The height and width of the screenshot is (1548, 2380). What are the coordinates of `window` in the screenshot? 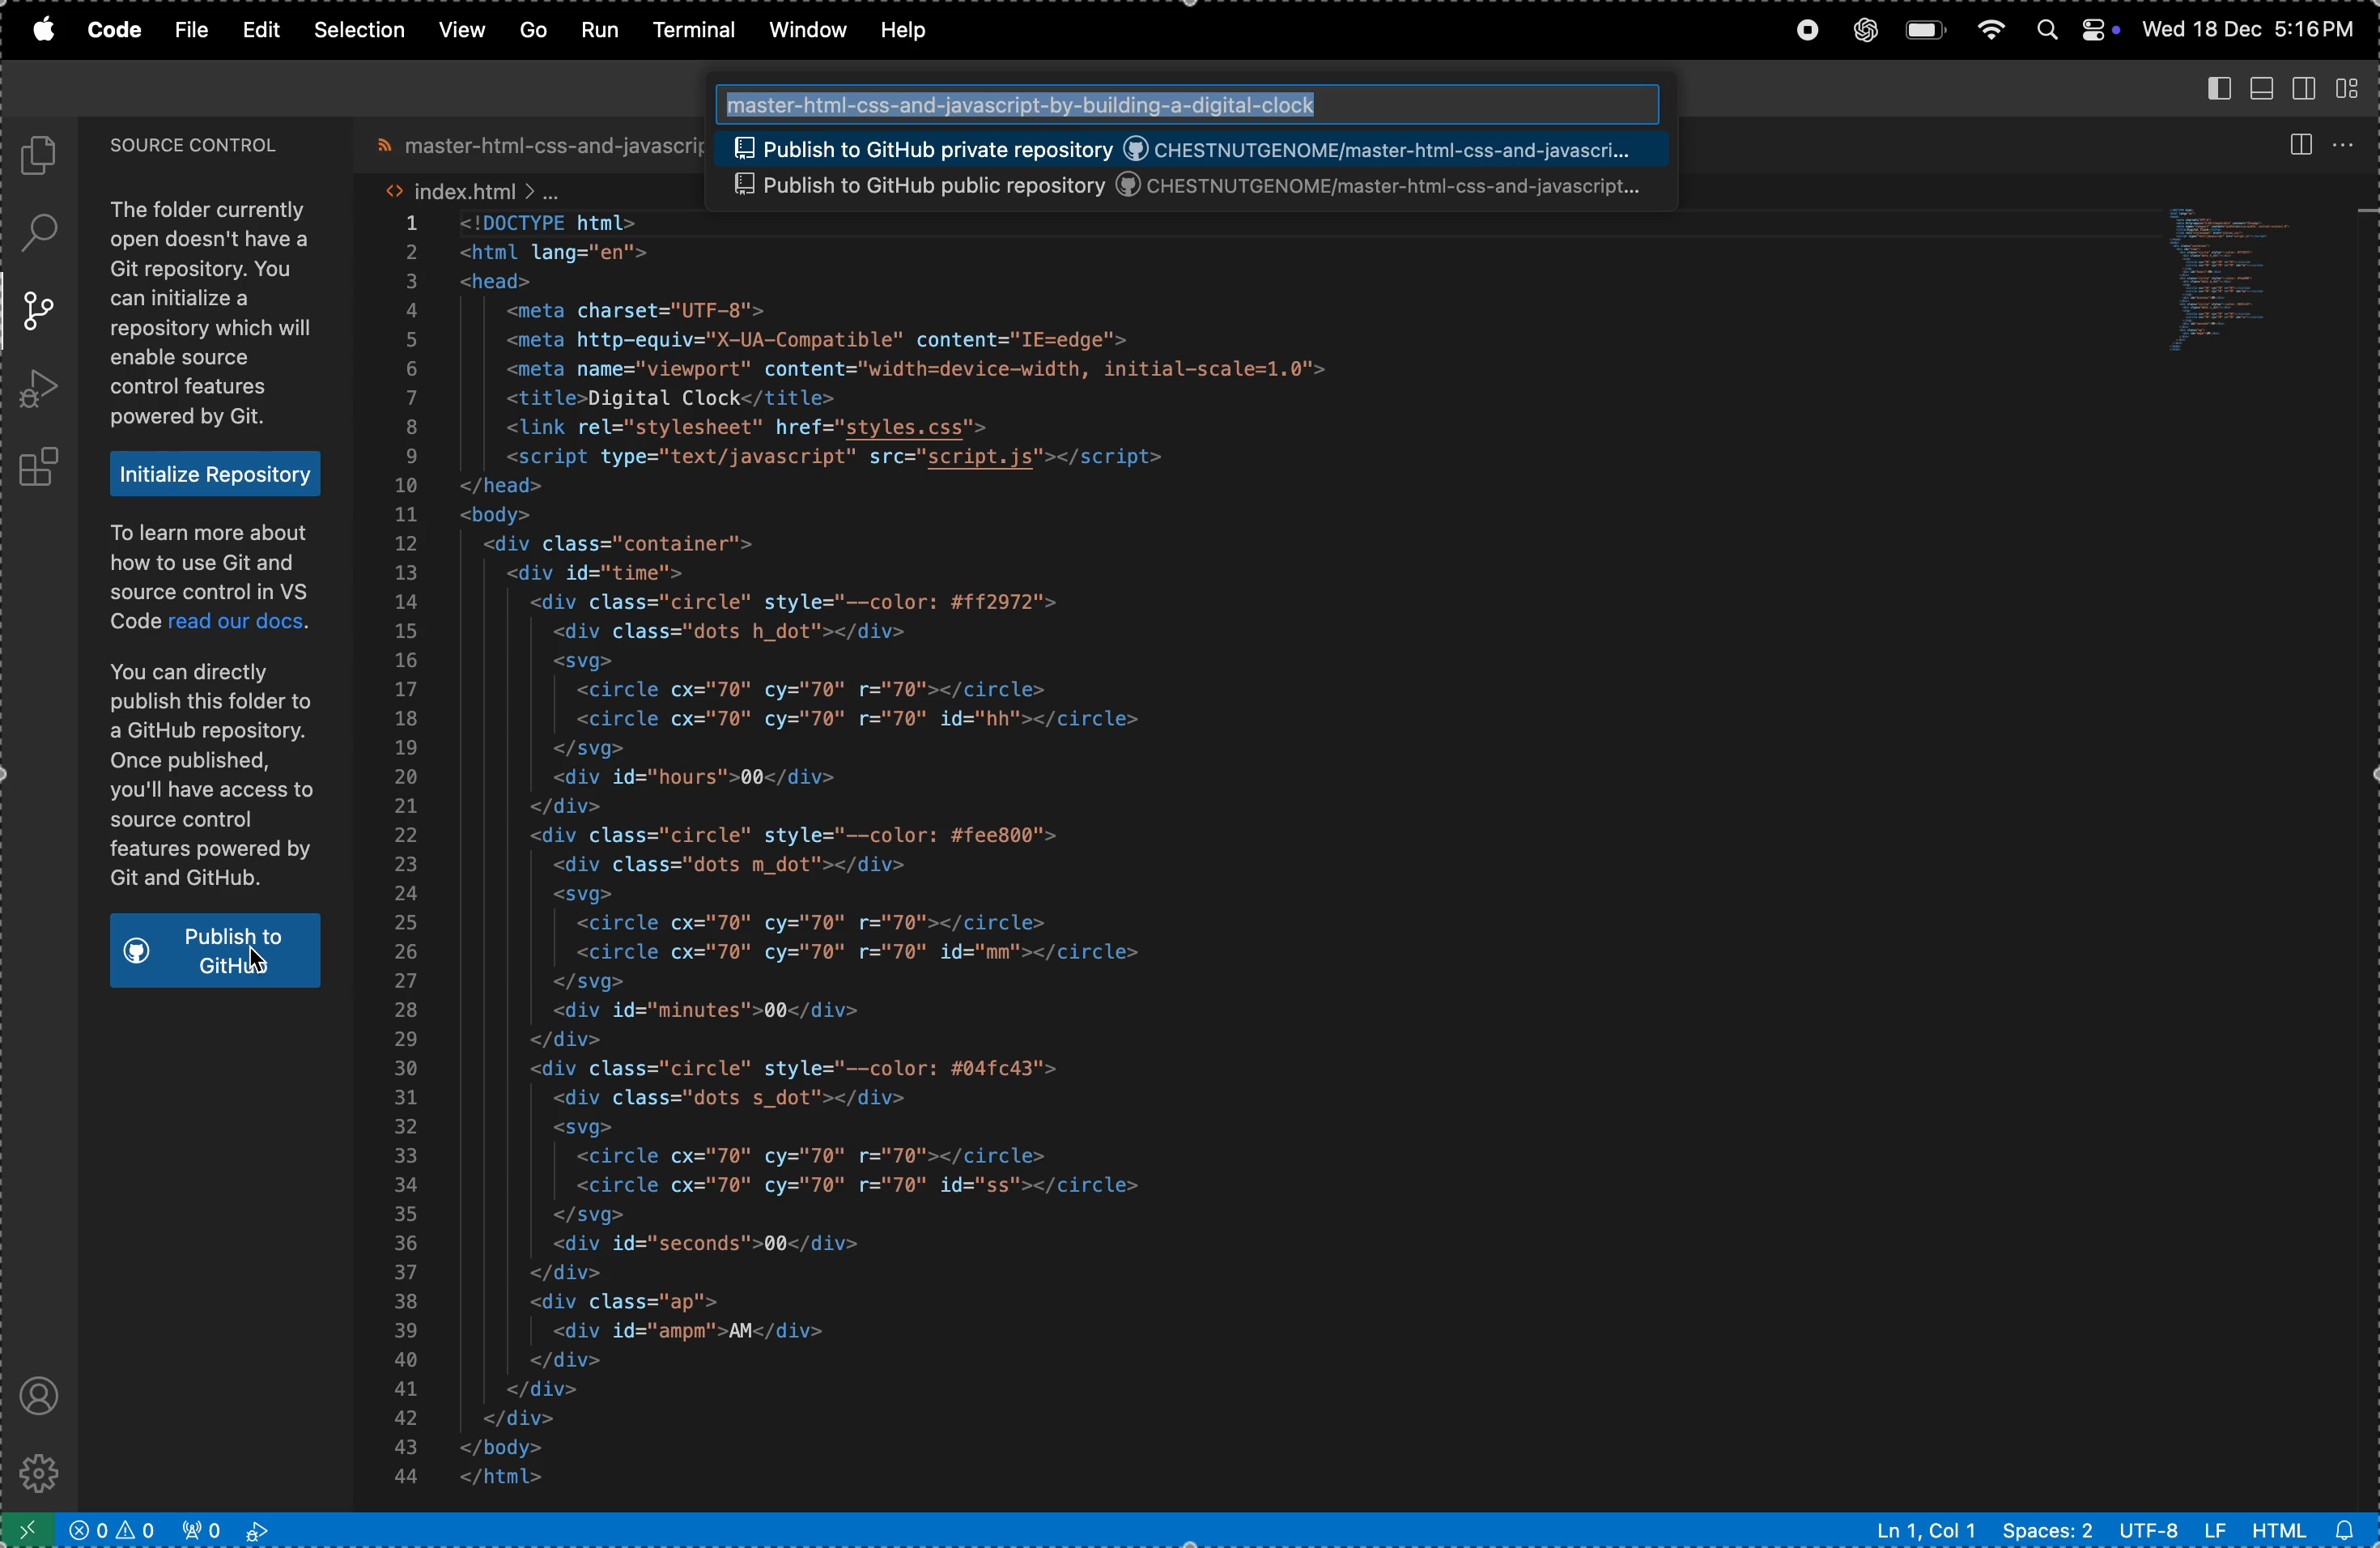 It's located at (801, 31).